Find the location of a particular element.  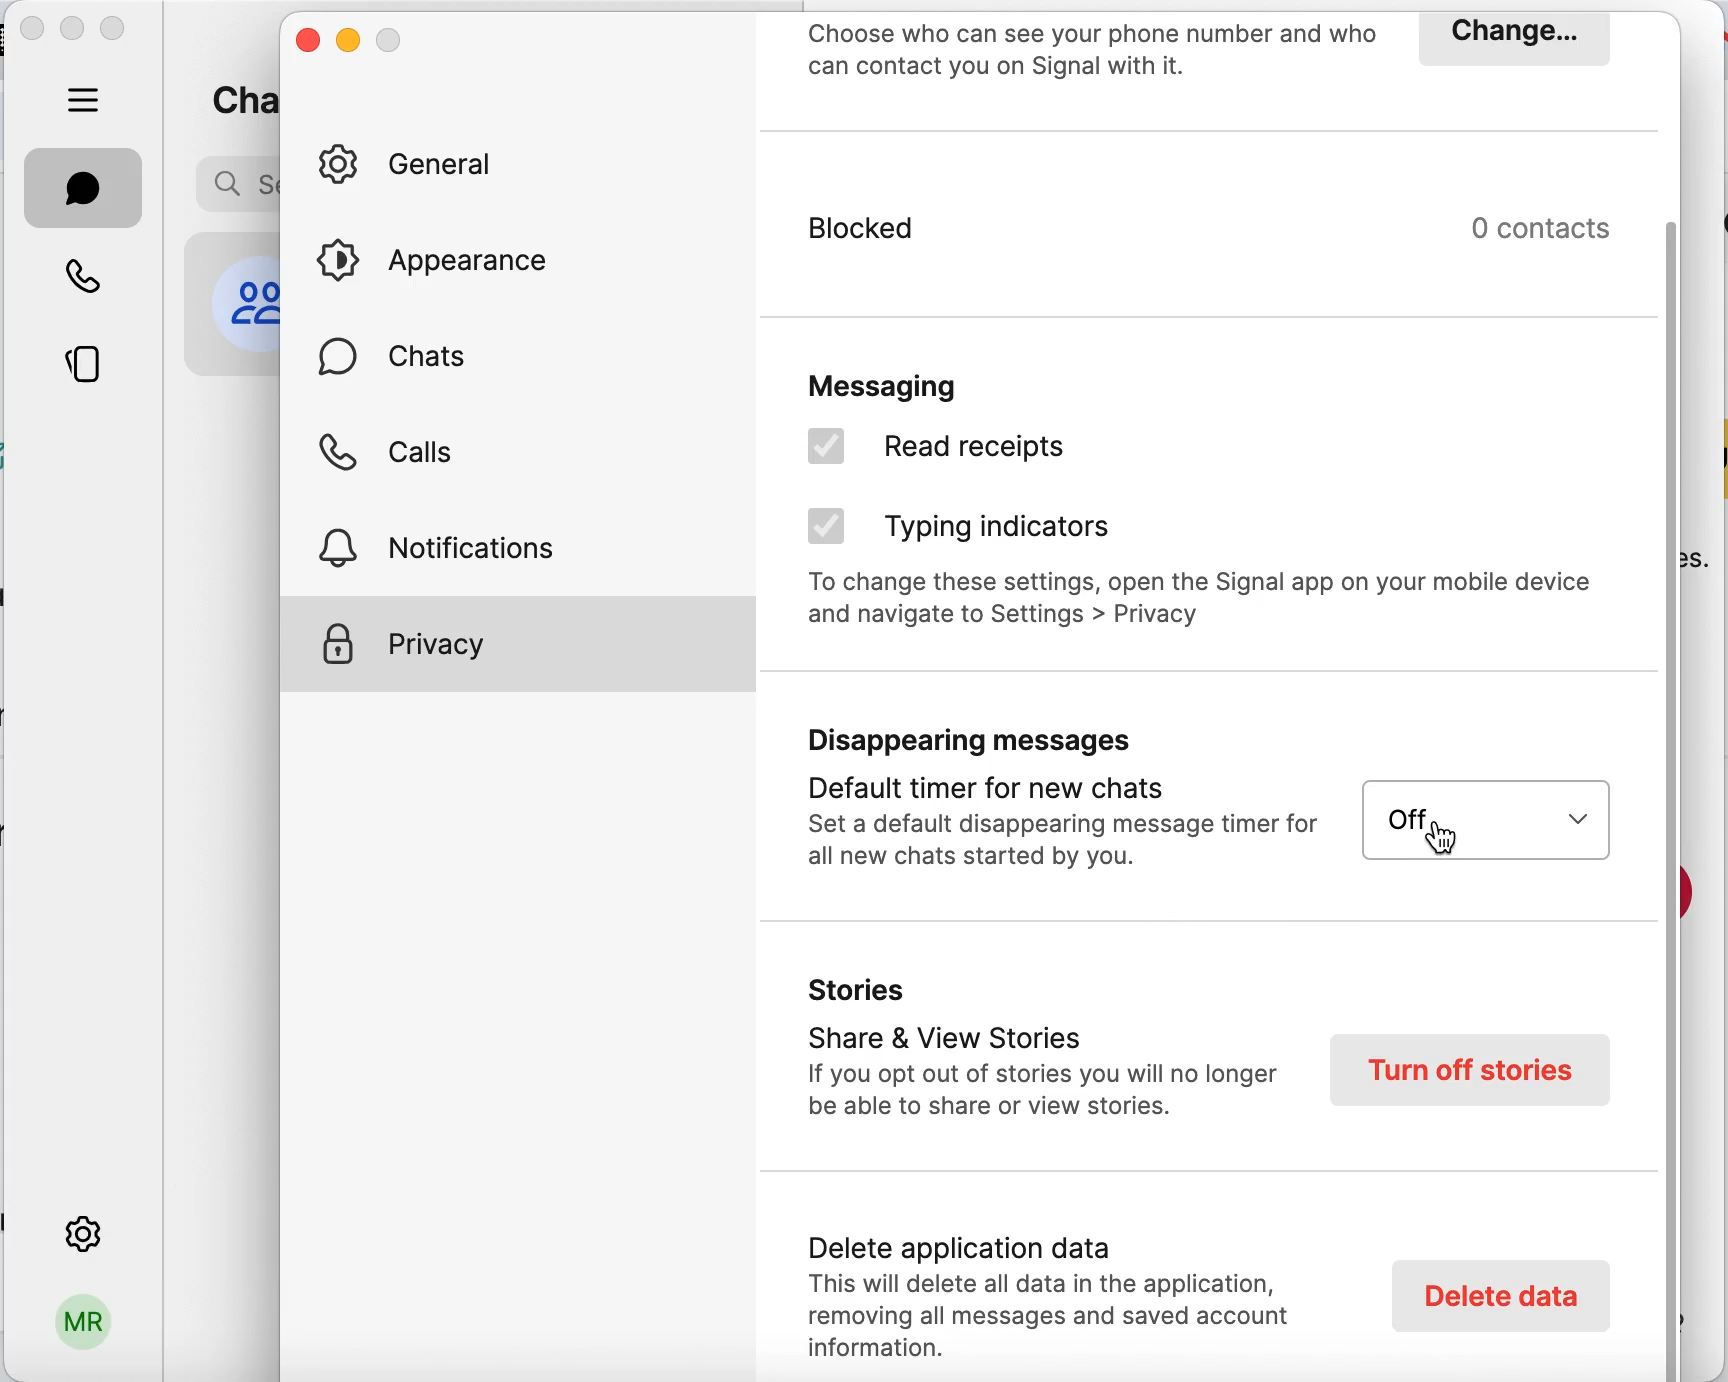

diappearing messages is located at coordinates (1054, 804).